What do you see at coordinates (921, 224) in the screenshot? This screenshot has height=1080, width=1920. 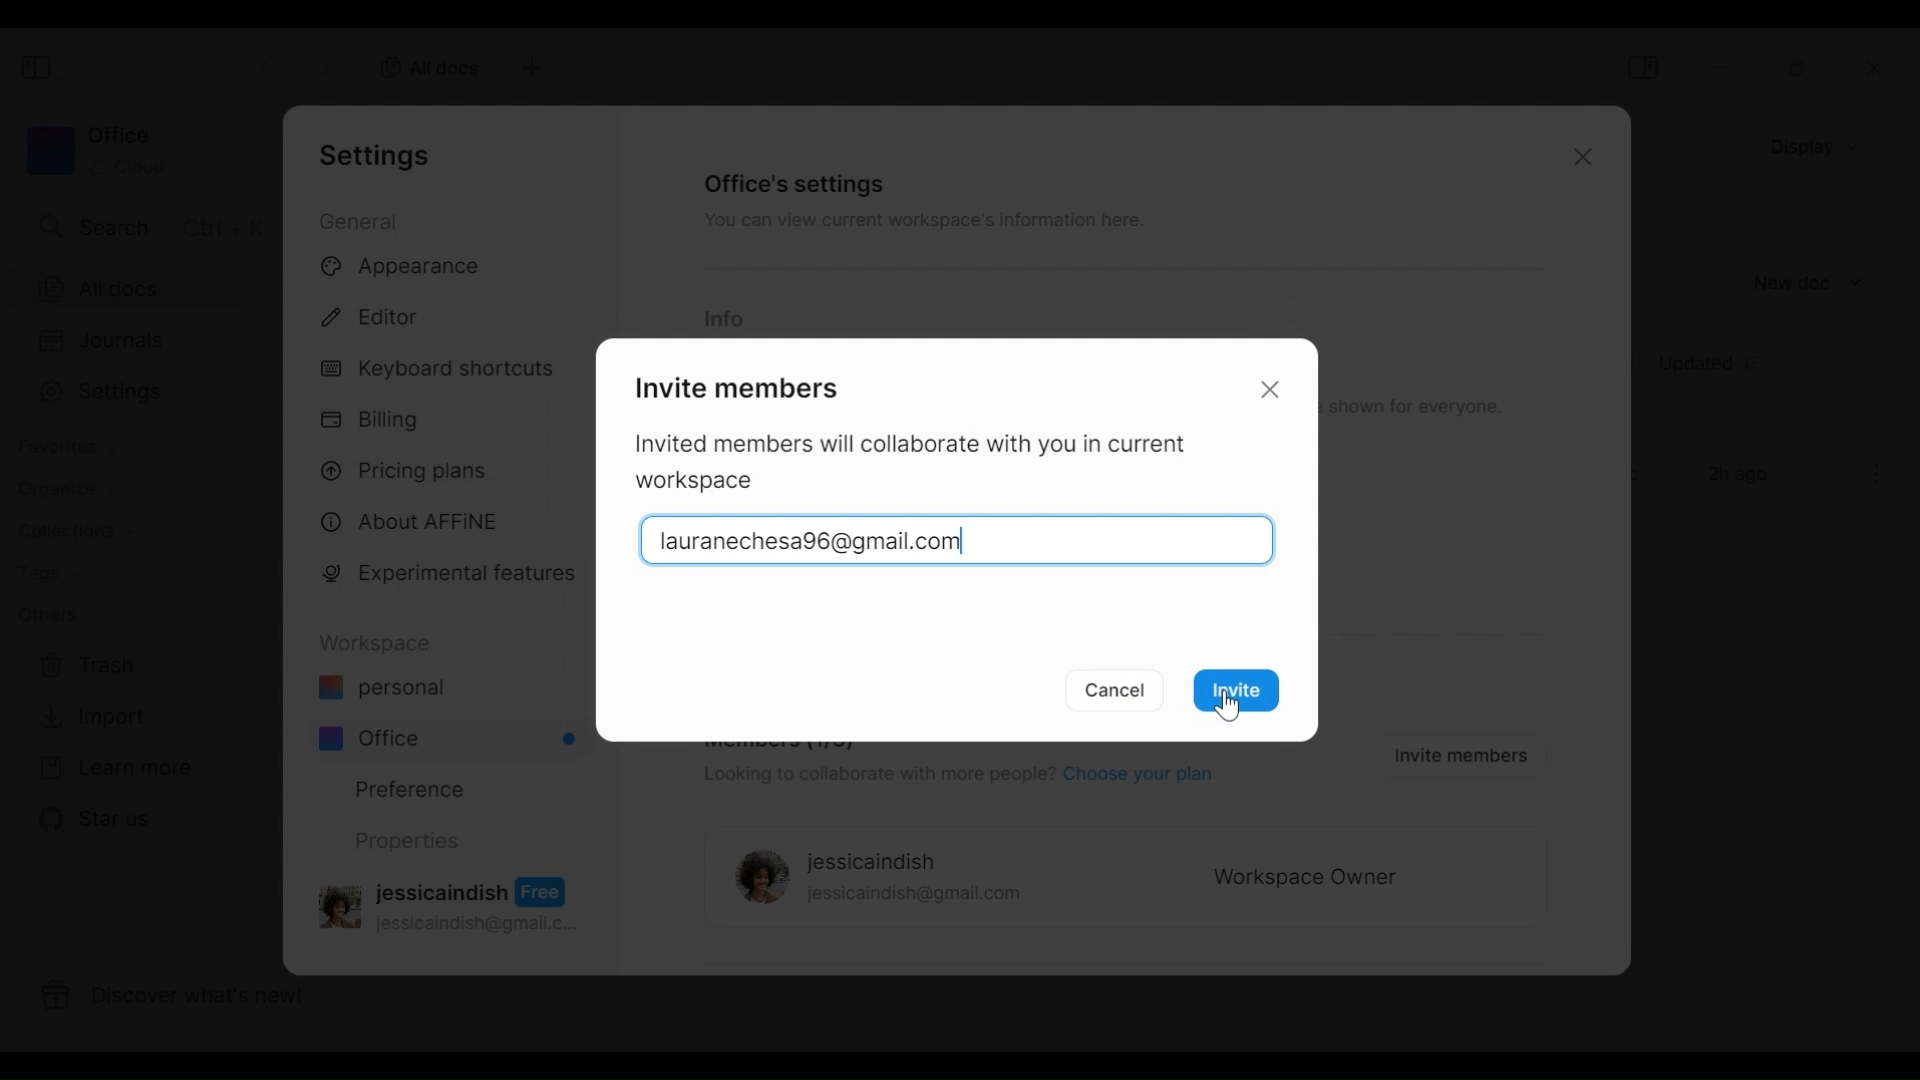 I see `You can view current workspace's information here.` at bounding box center [921, 224].